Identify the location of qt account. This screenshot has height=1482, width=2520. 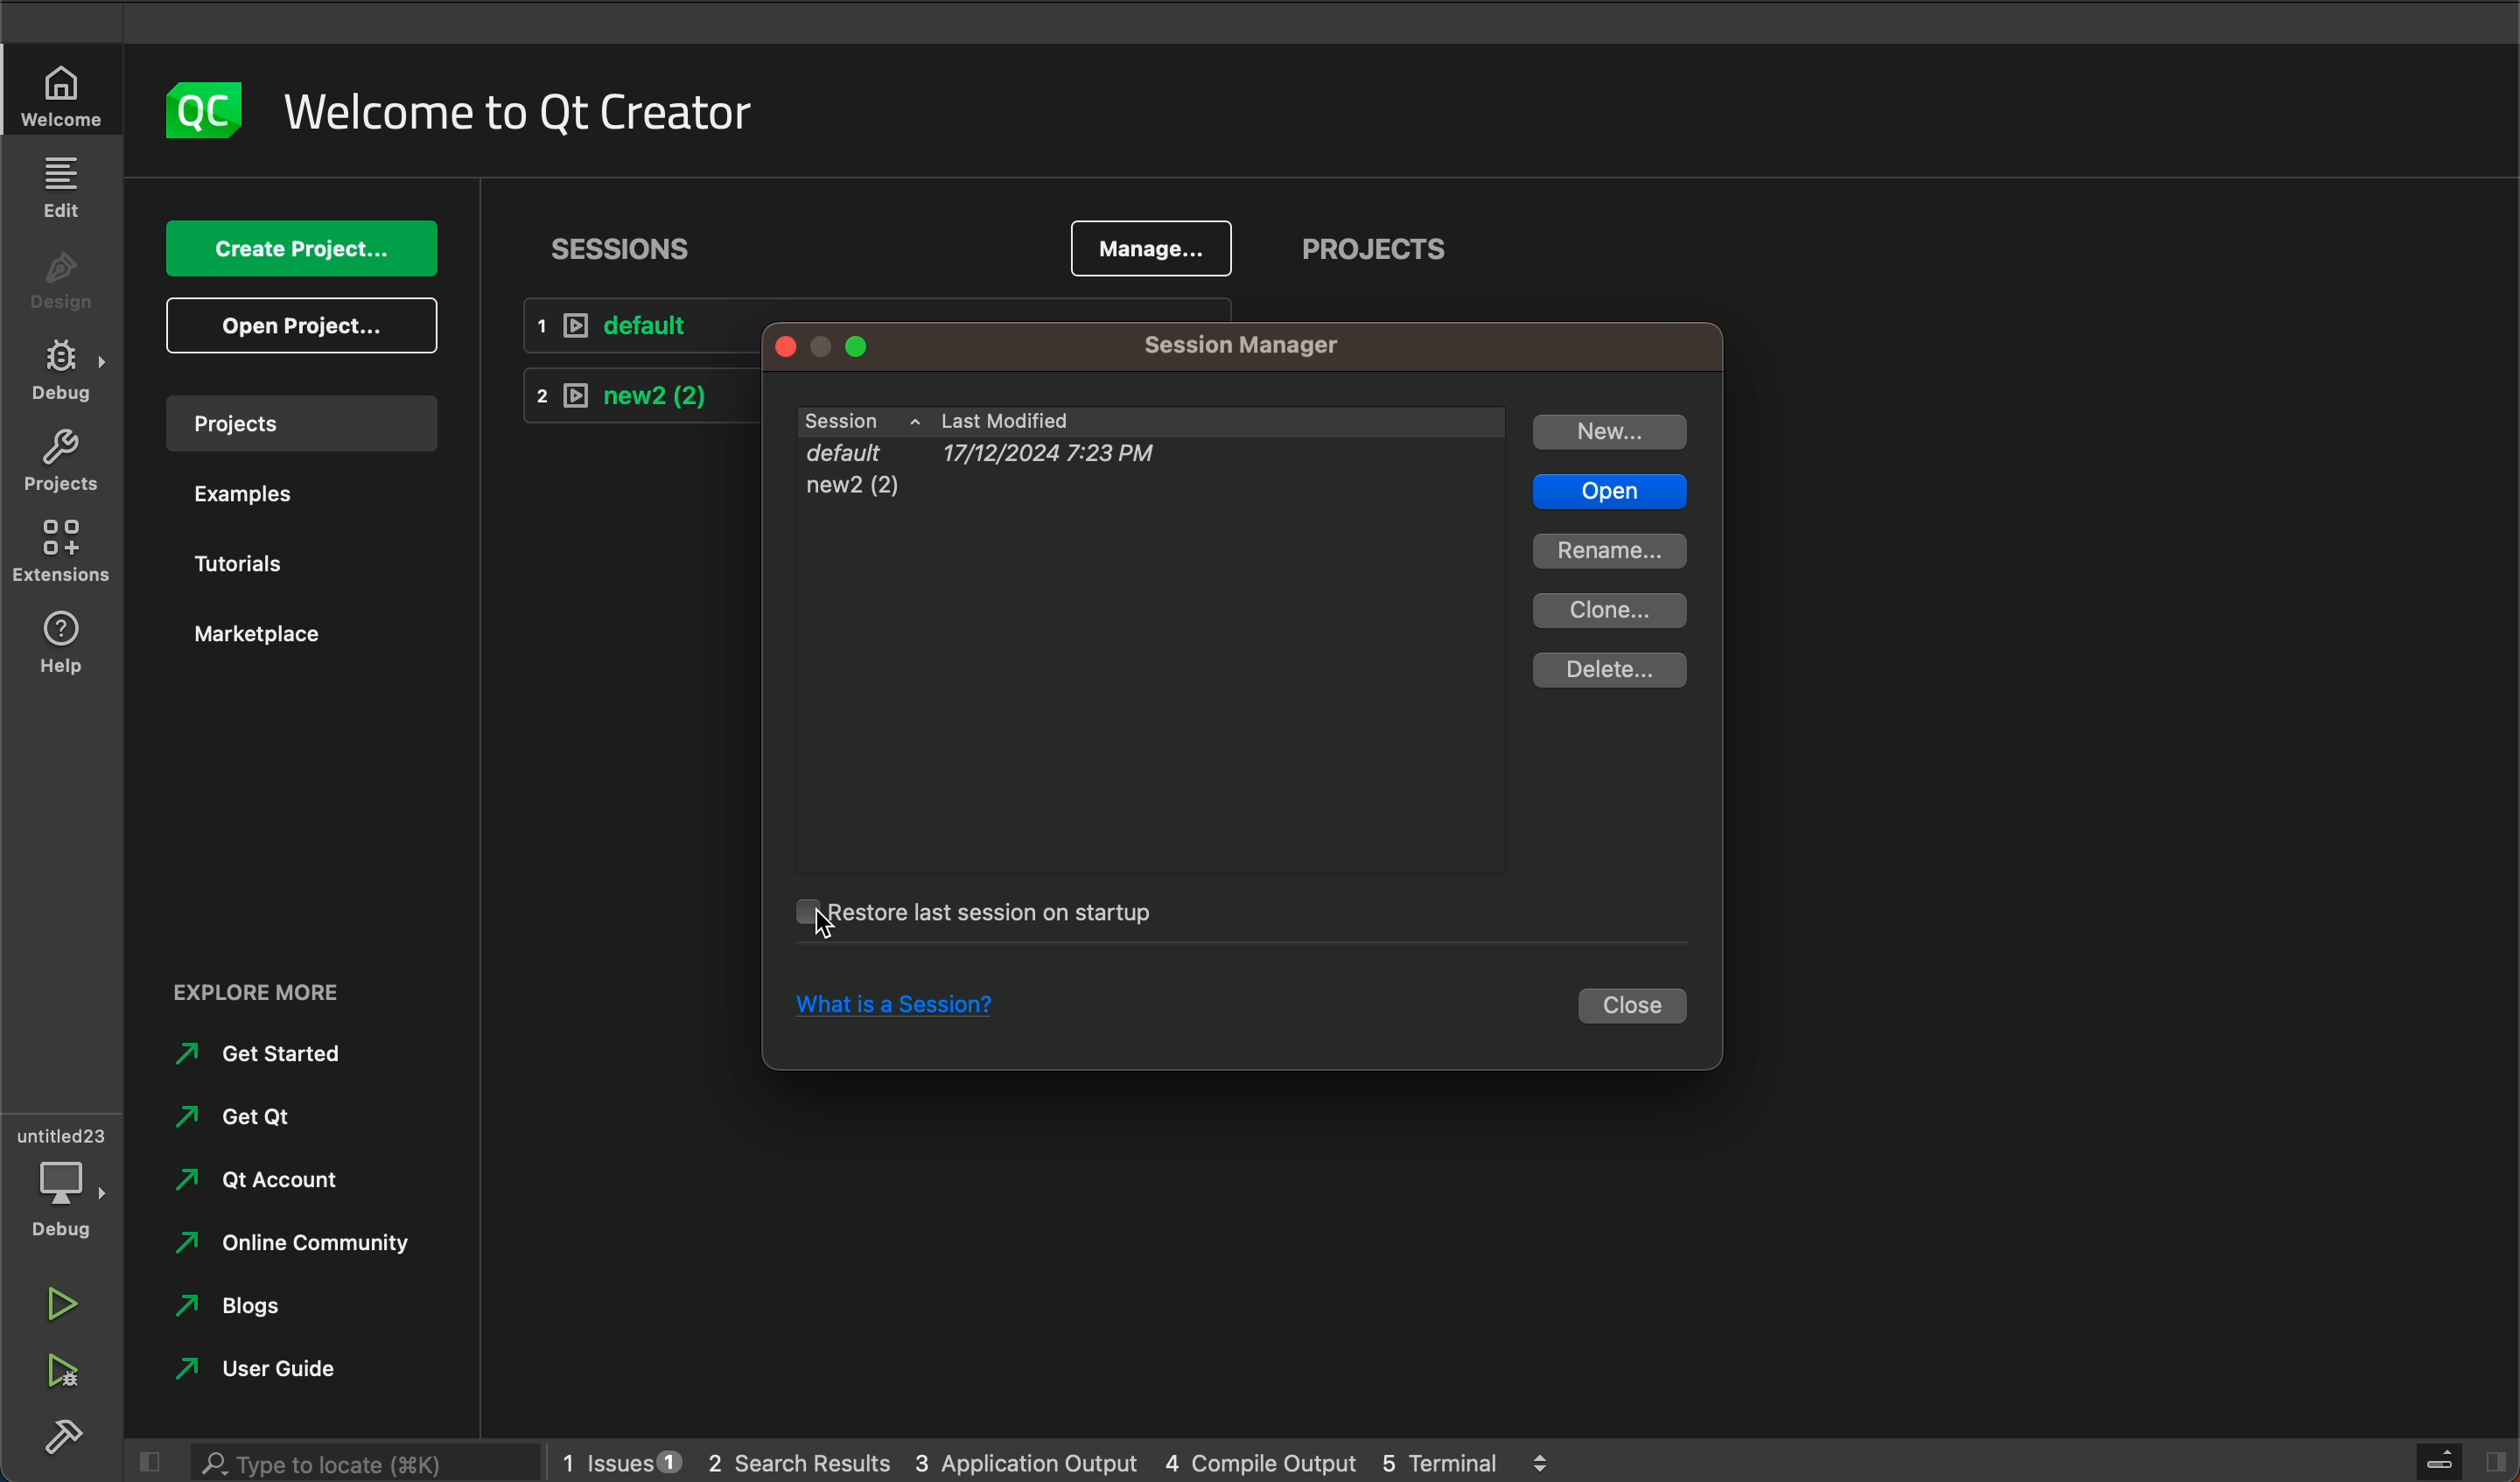
(261, 1180).